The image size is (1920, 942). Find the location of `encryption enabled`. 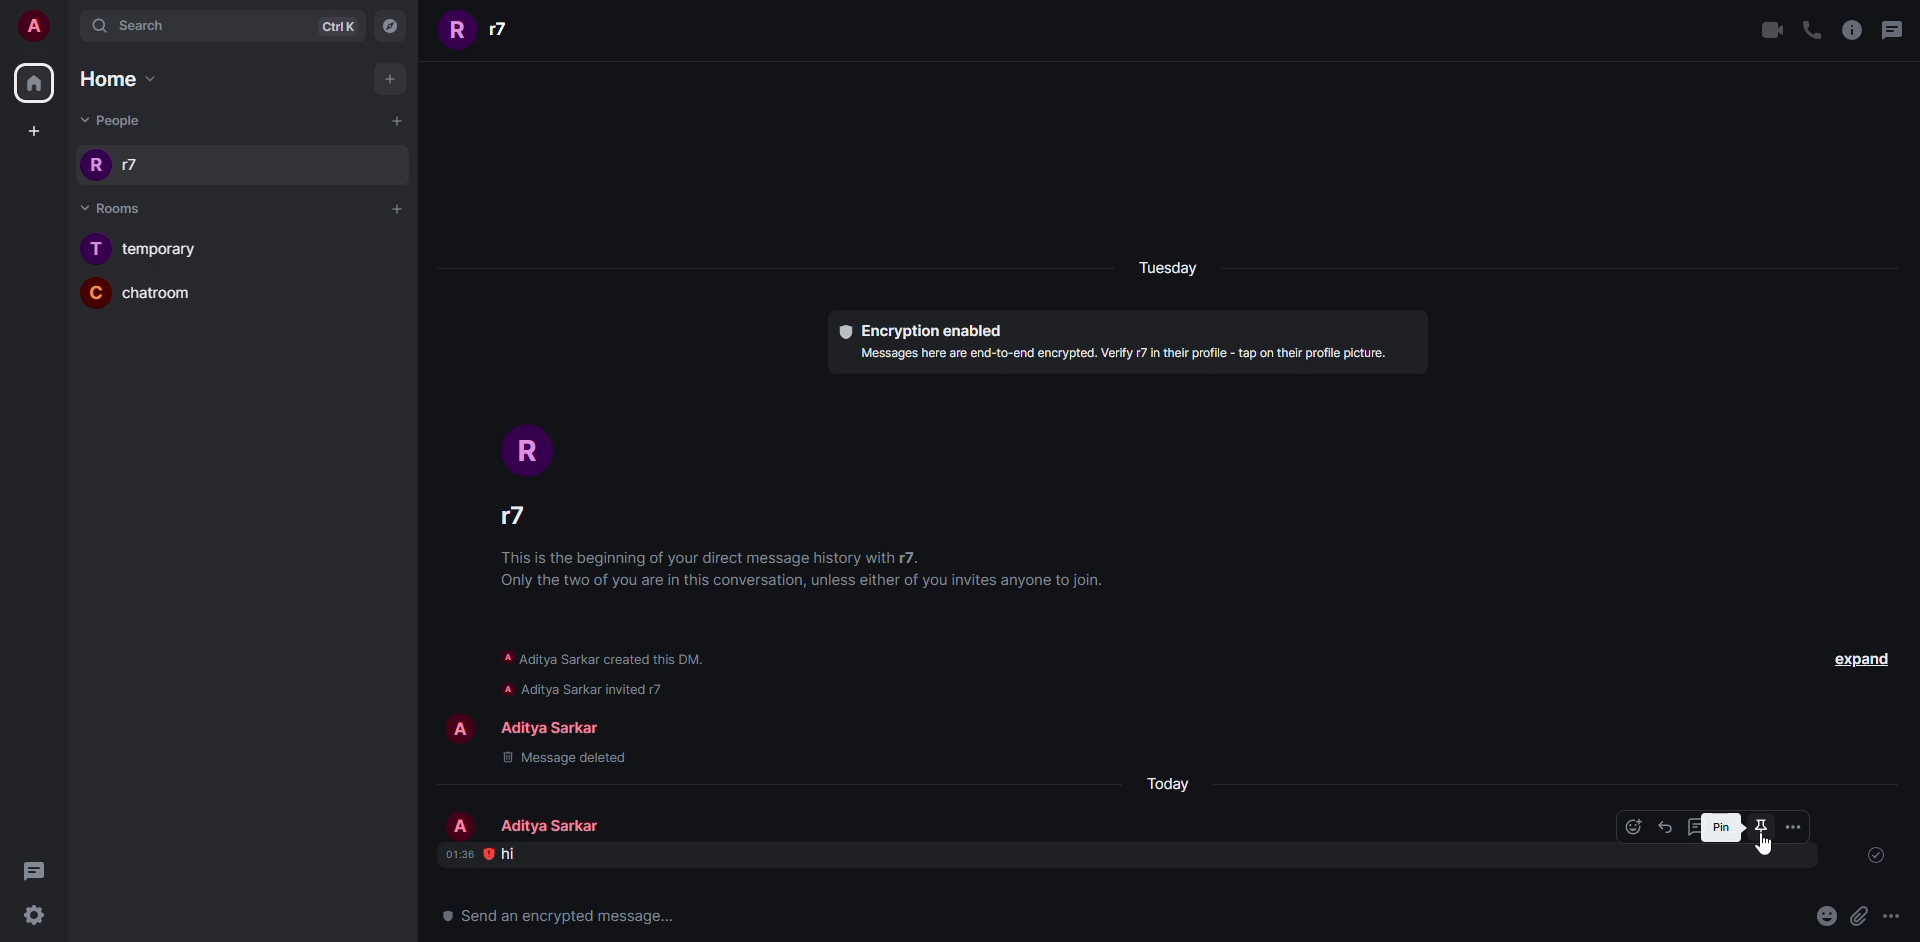

encryption enabled is located at coordinates (919, 330).